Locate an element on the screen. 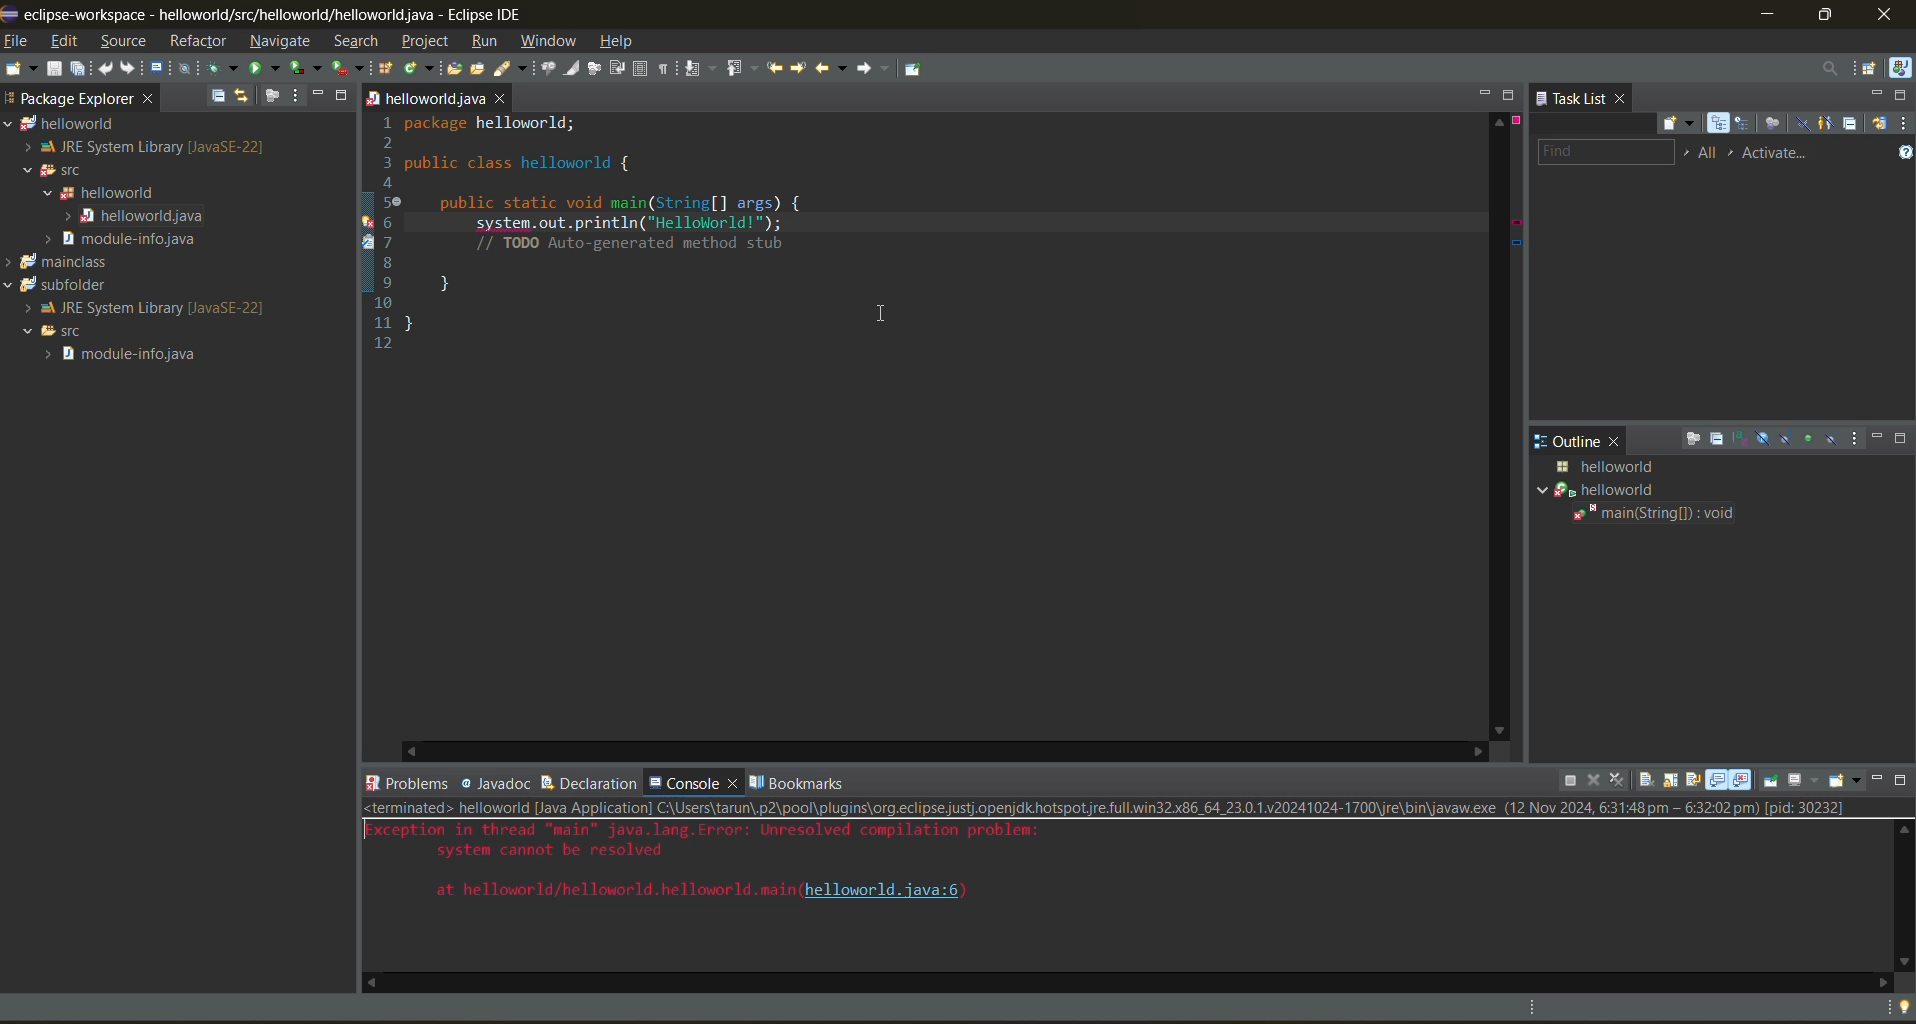 Image resolution: width=1916 pixels, height=1024 pixels. show whitespace characters is located at coordinates (663, 71).